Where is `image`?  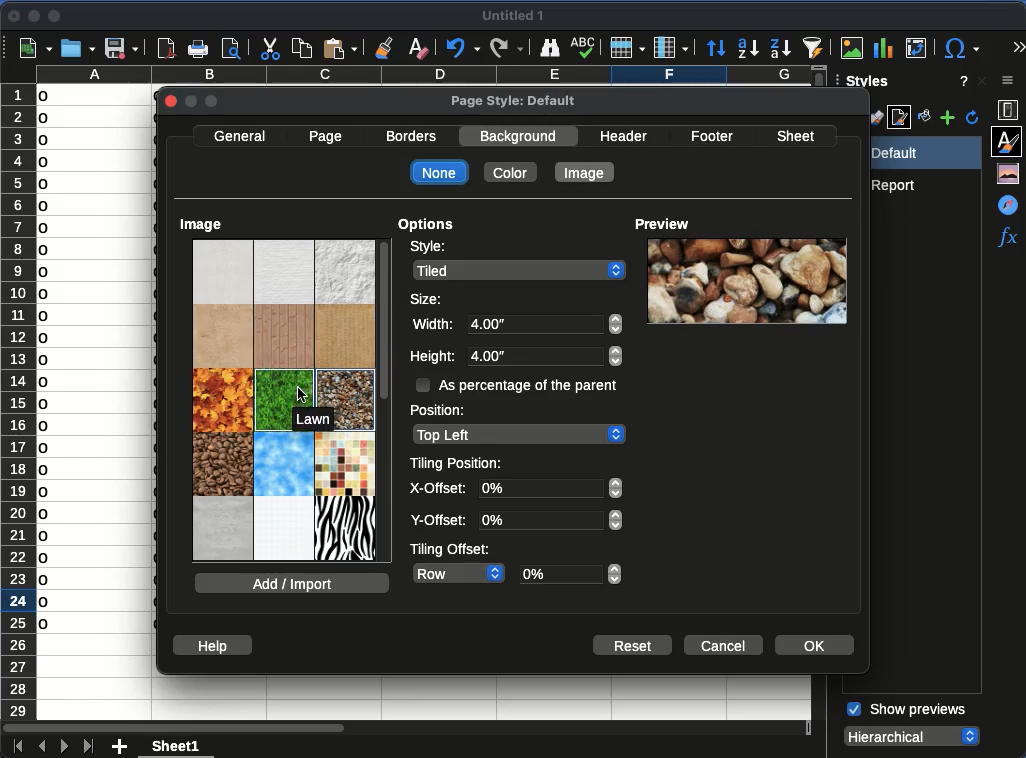 image is located at coordinates (585, 173).